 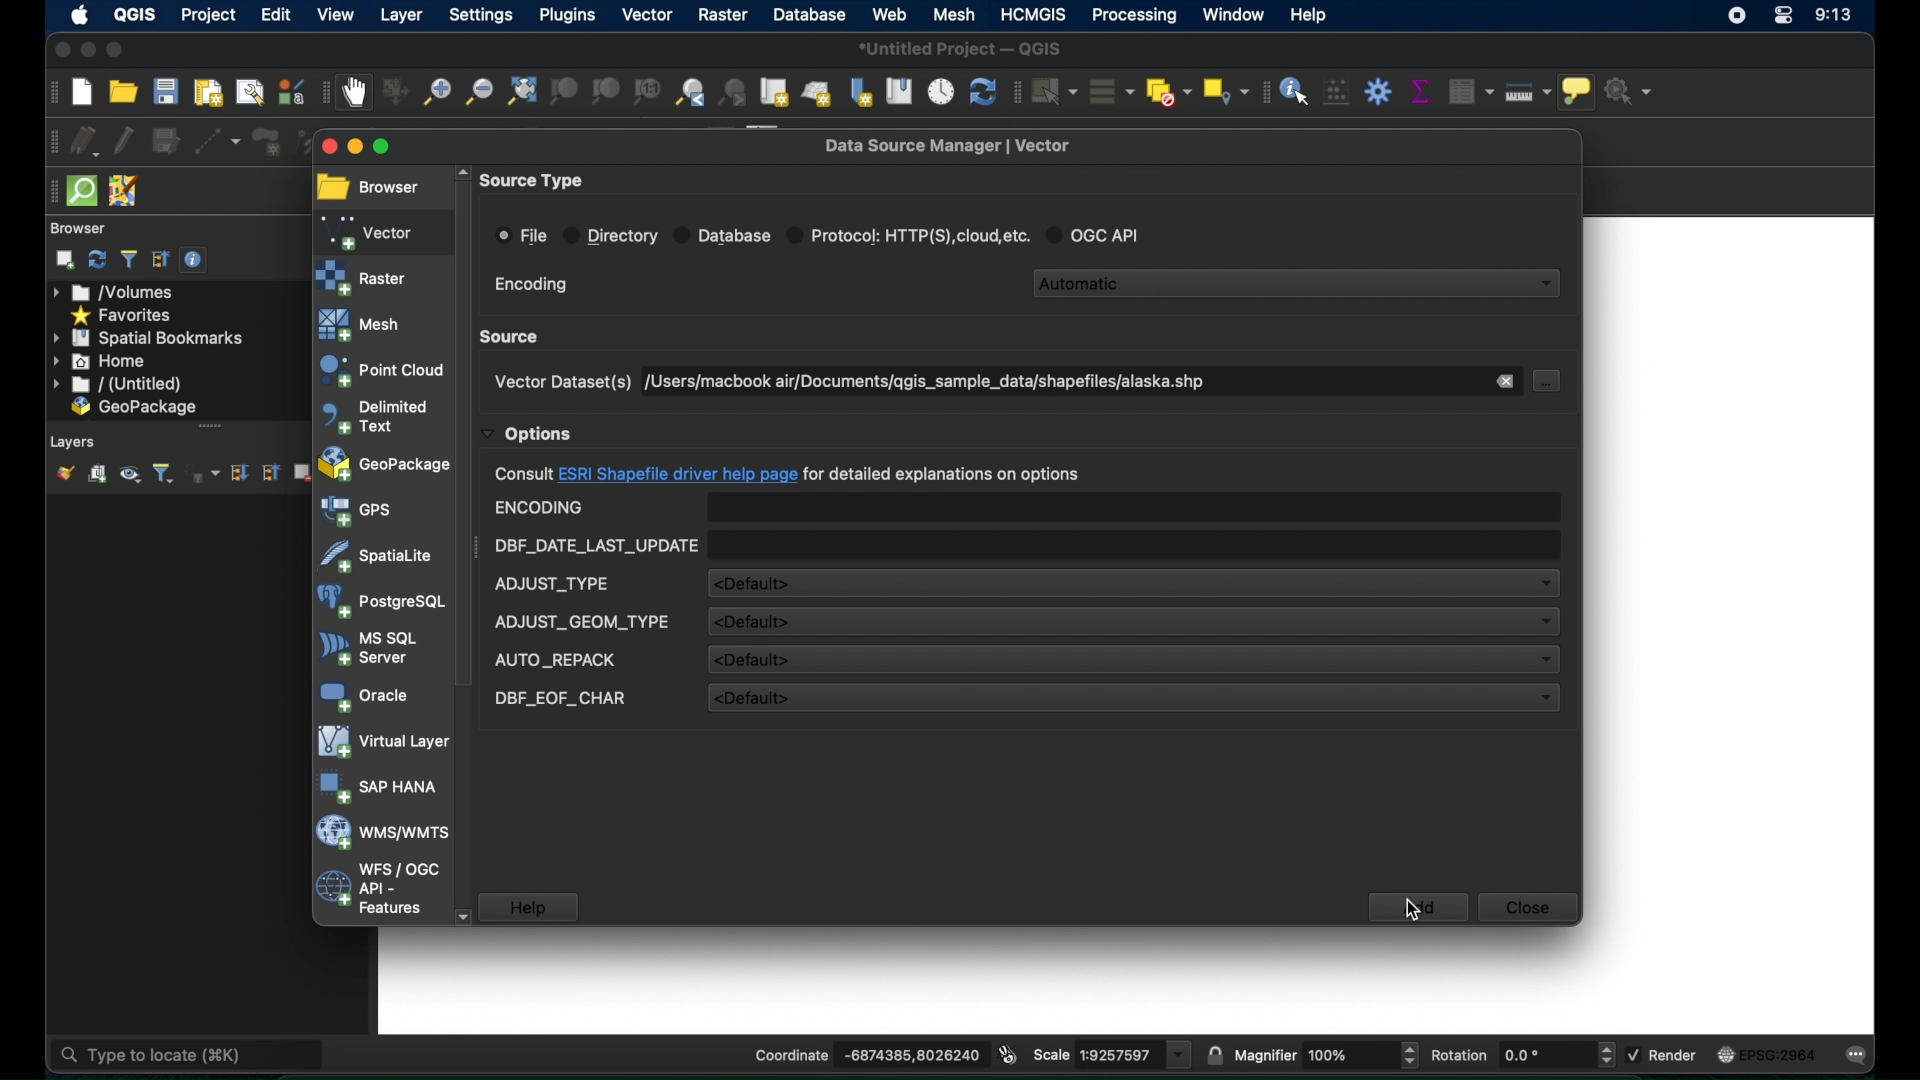 I want to click on scroll bar, so click(x=204, y=427).